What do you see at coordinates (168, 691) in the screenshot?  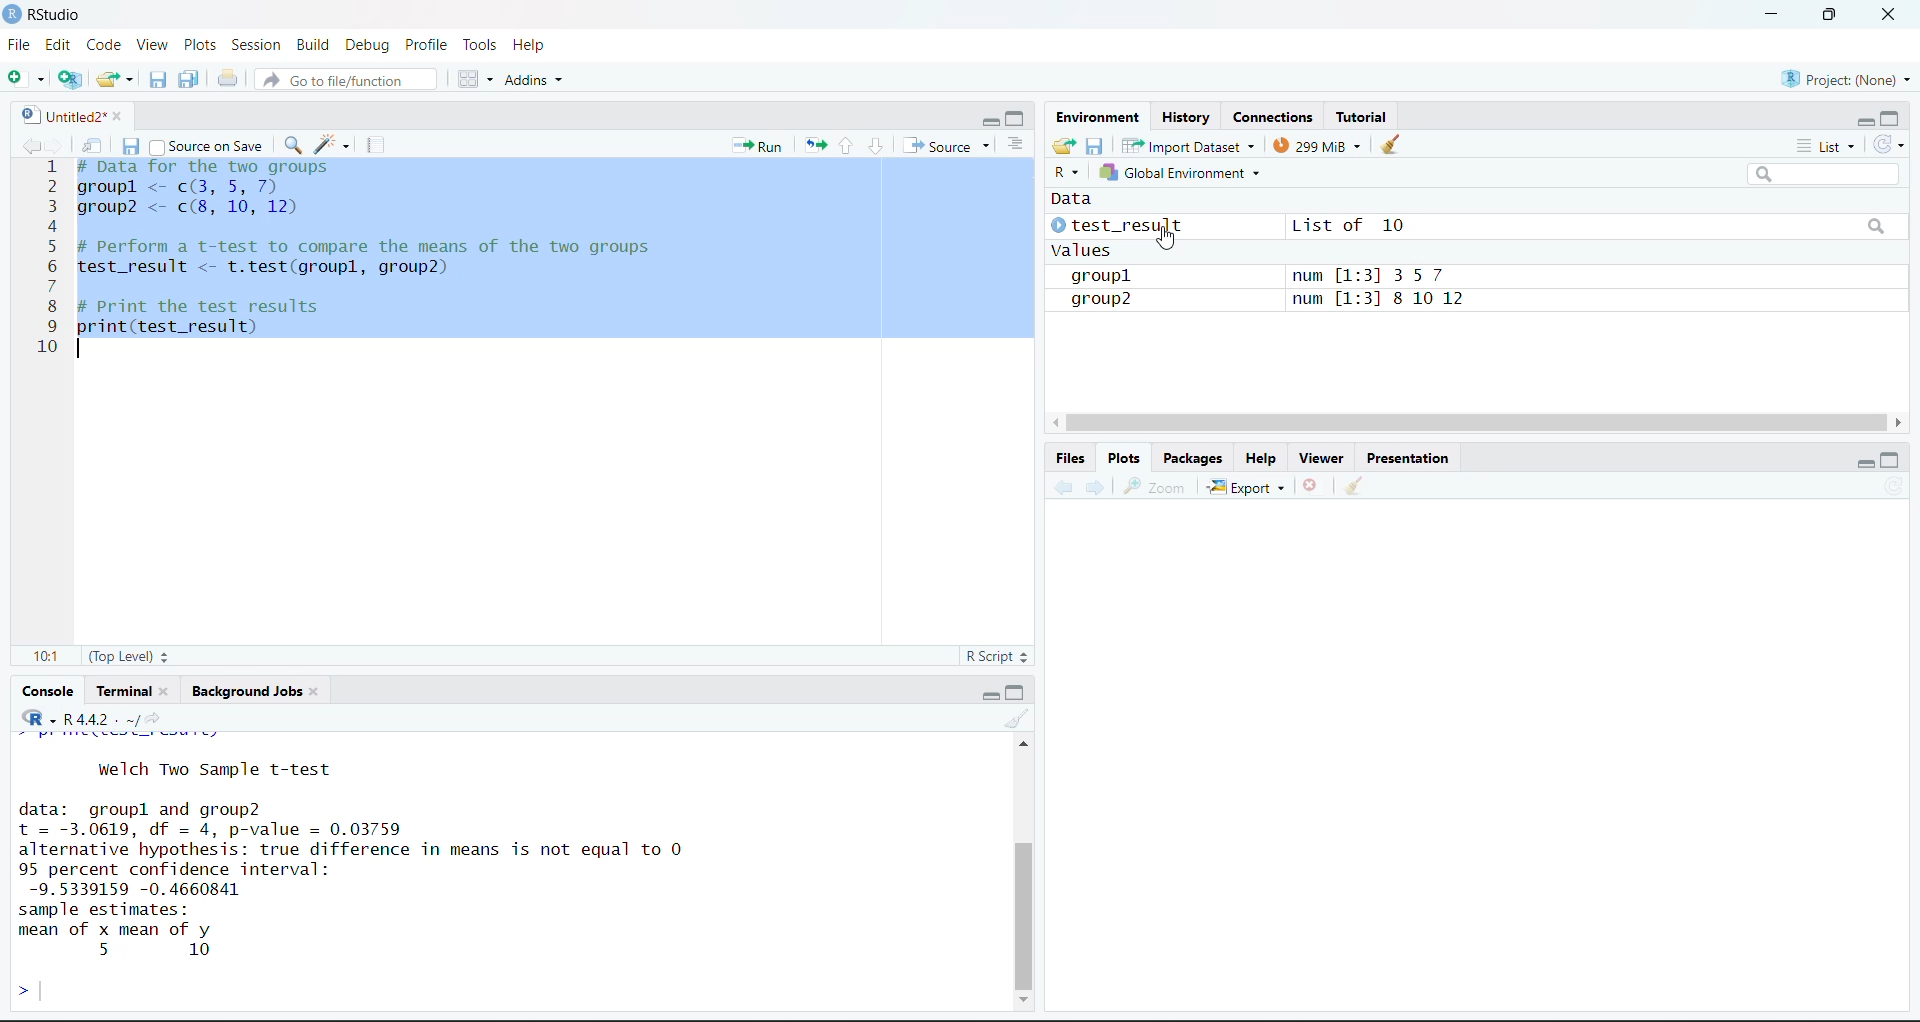 I see `close` at bounding box center [168, 691].